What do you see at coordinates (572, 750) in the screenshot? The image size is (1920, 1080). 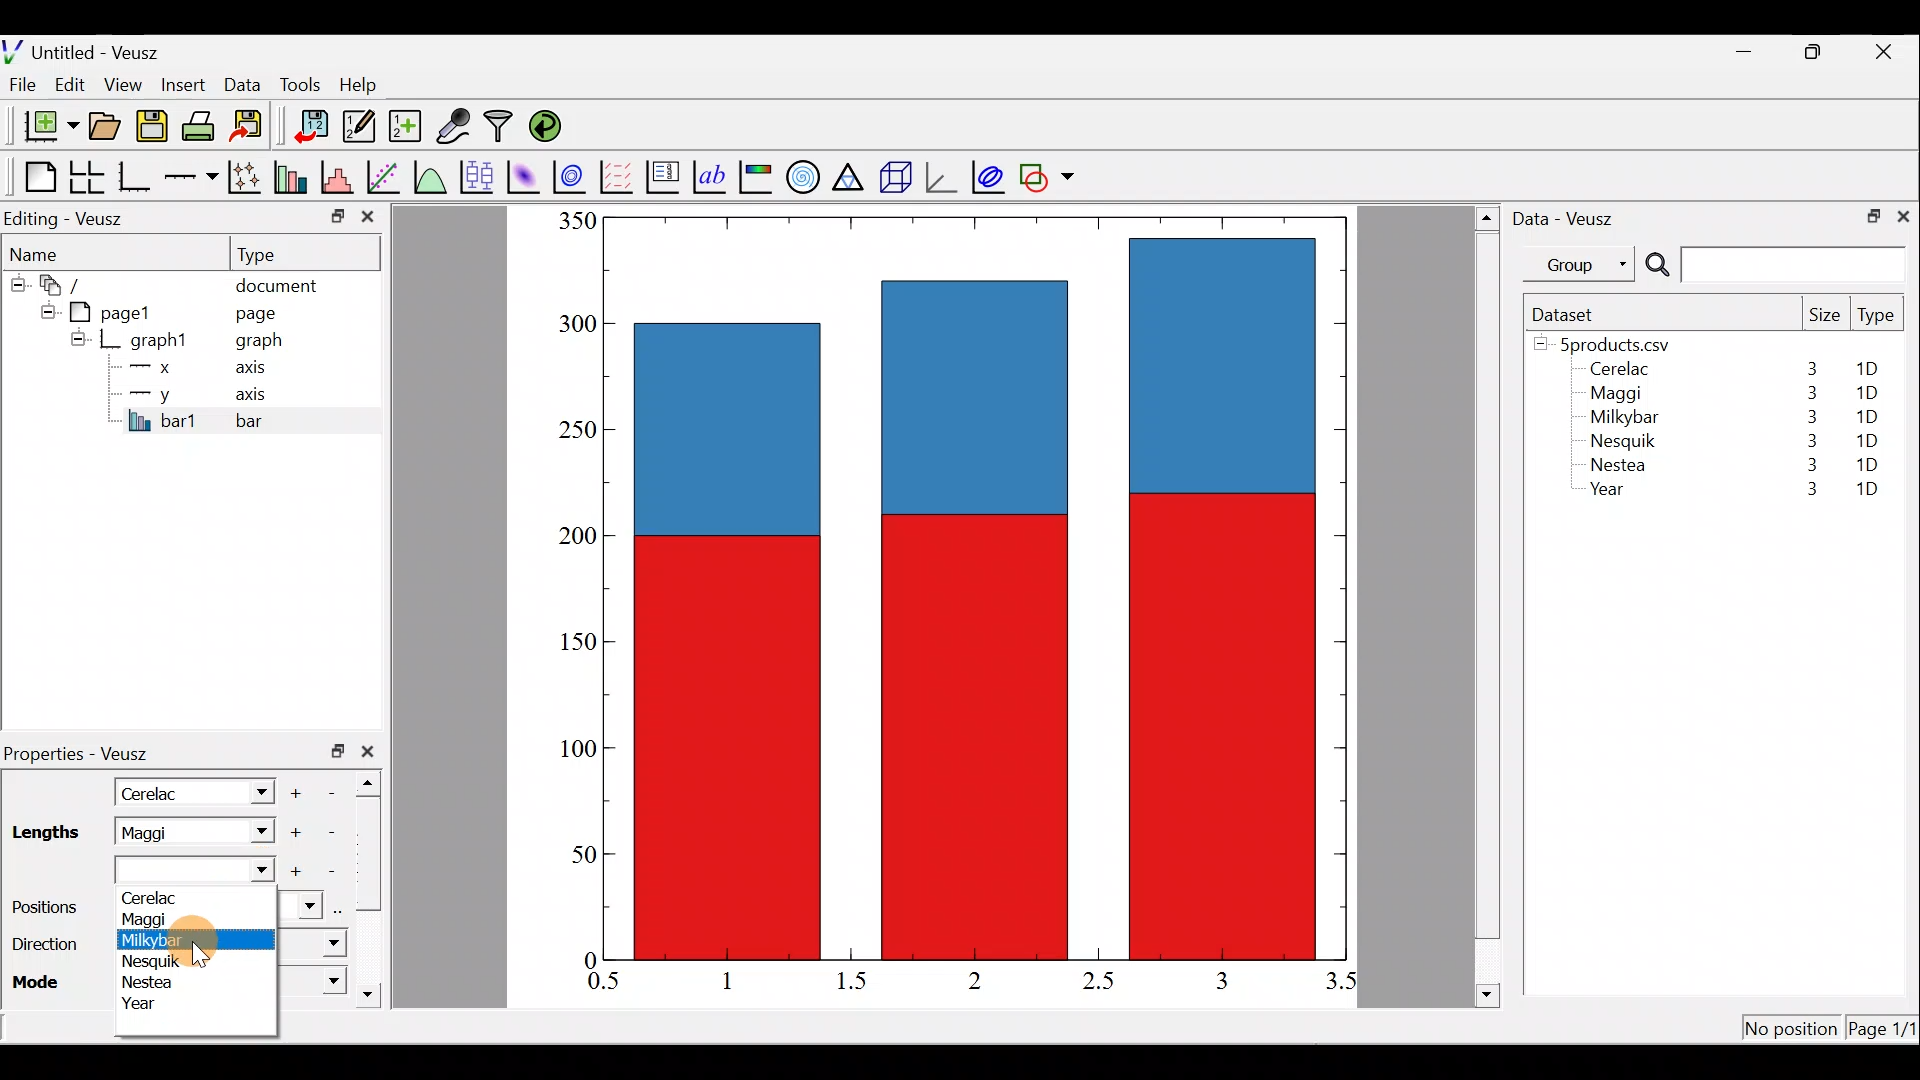 I see `100` at bounding box center [572, 750].